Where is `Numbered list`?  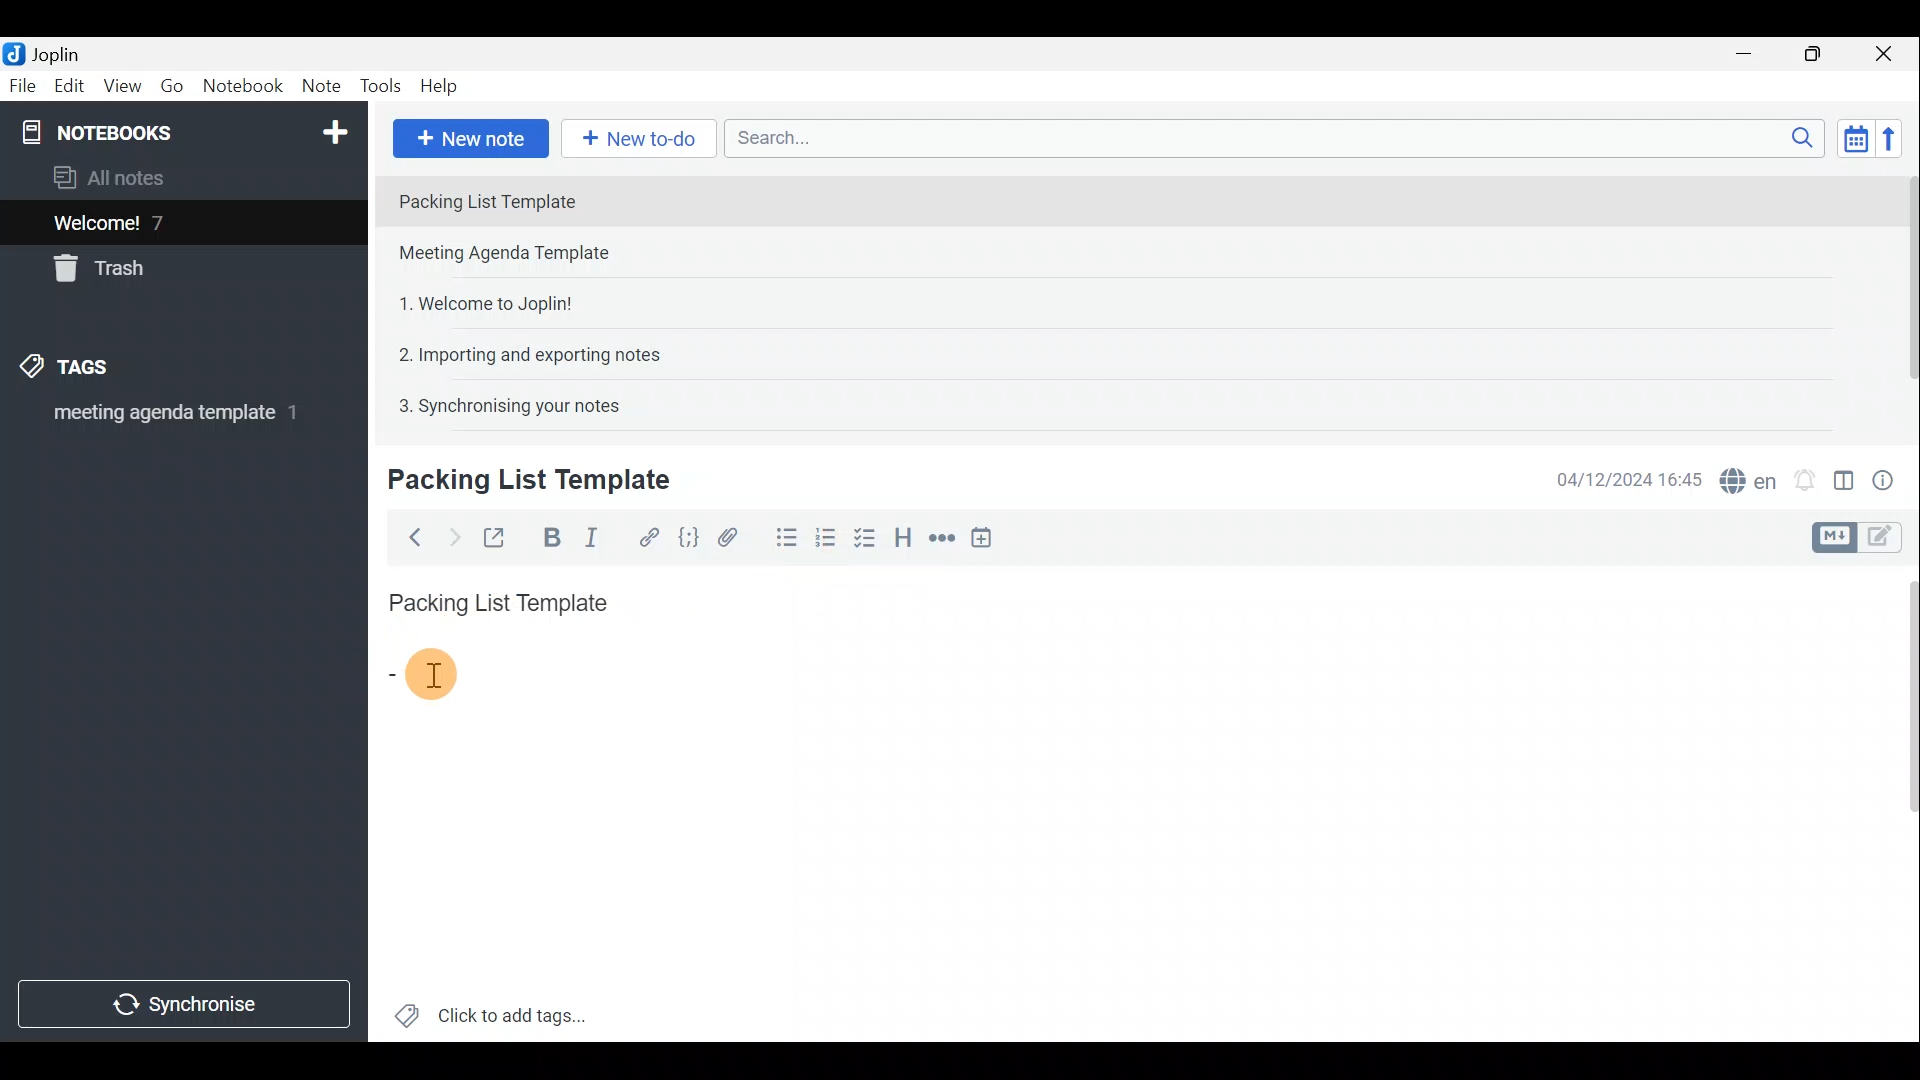
Numbered list is located at coordinates (831, 543).